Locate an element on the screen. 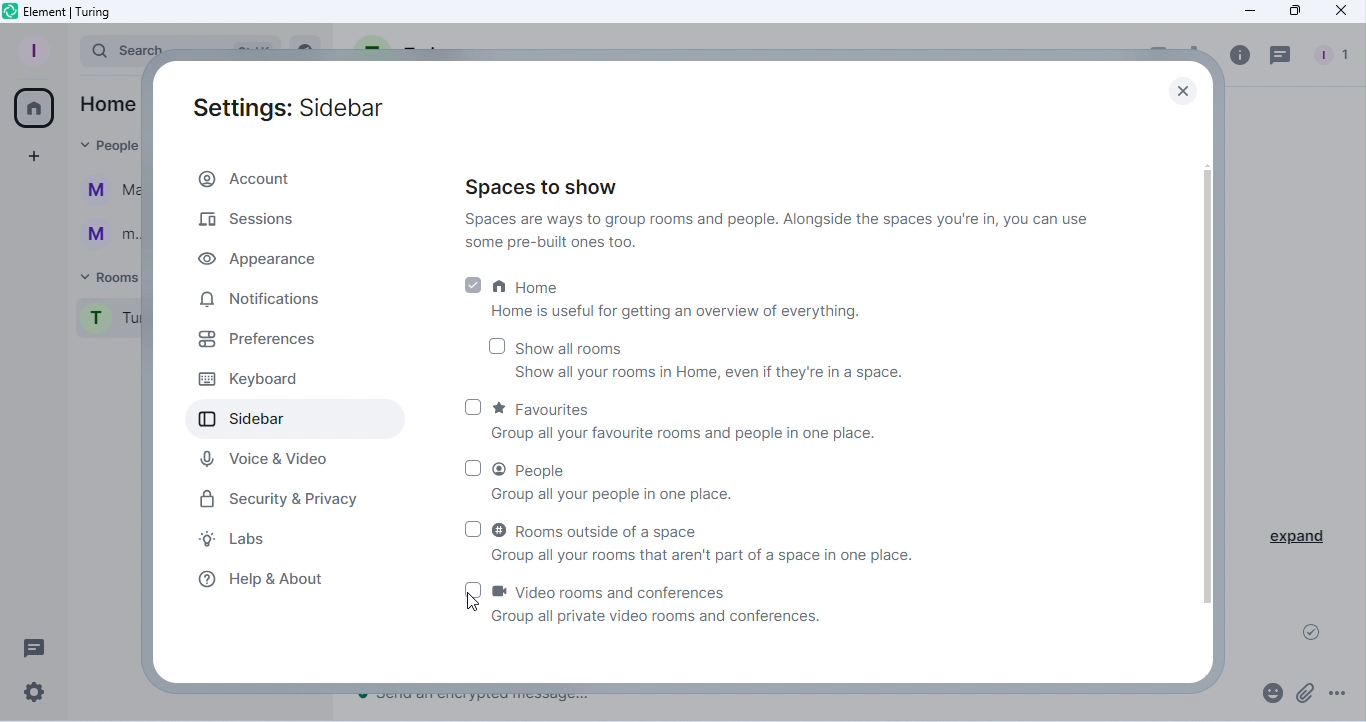  Account is located at coordinates (251, 179).